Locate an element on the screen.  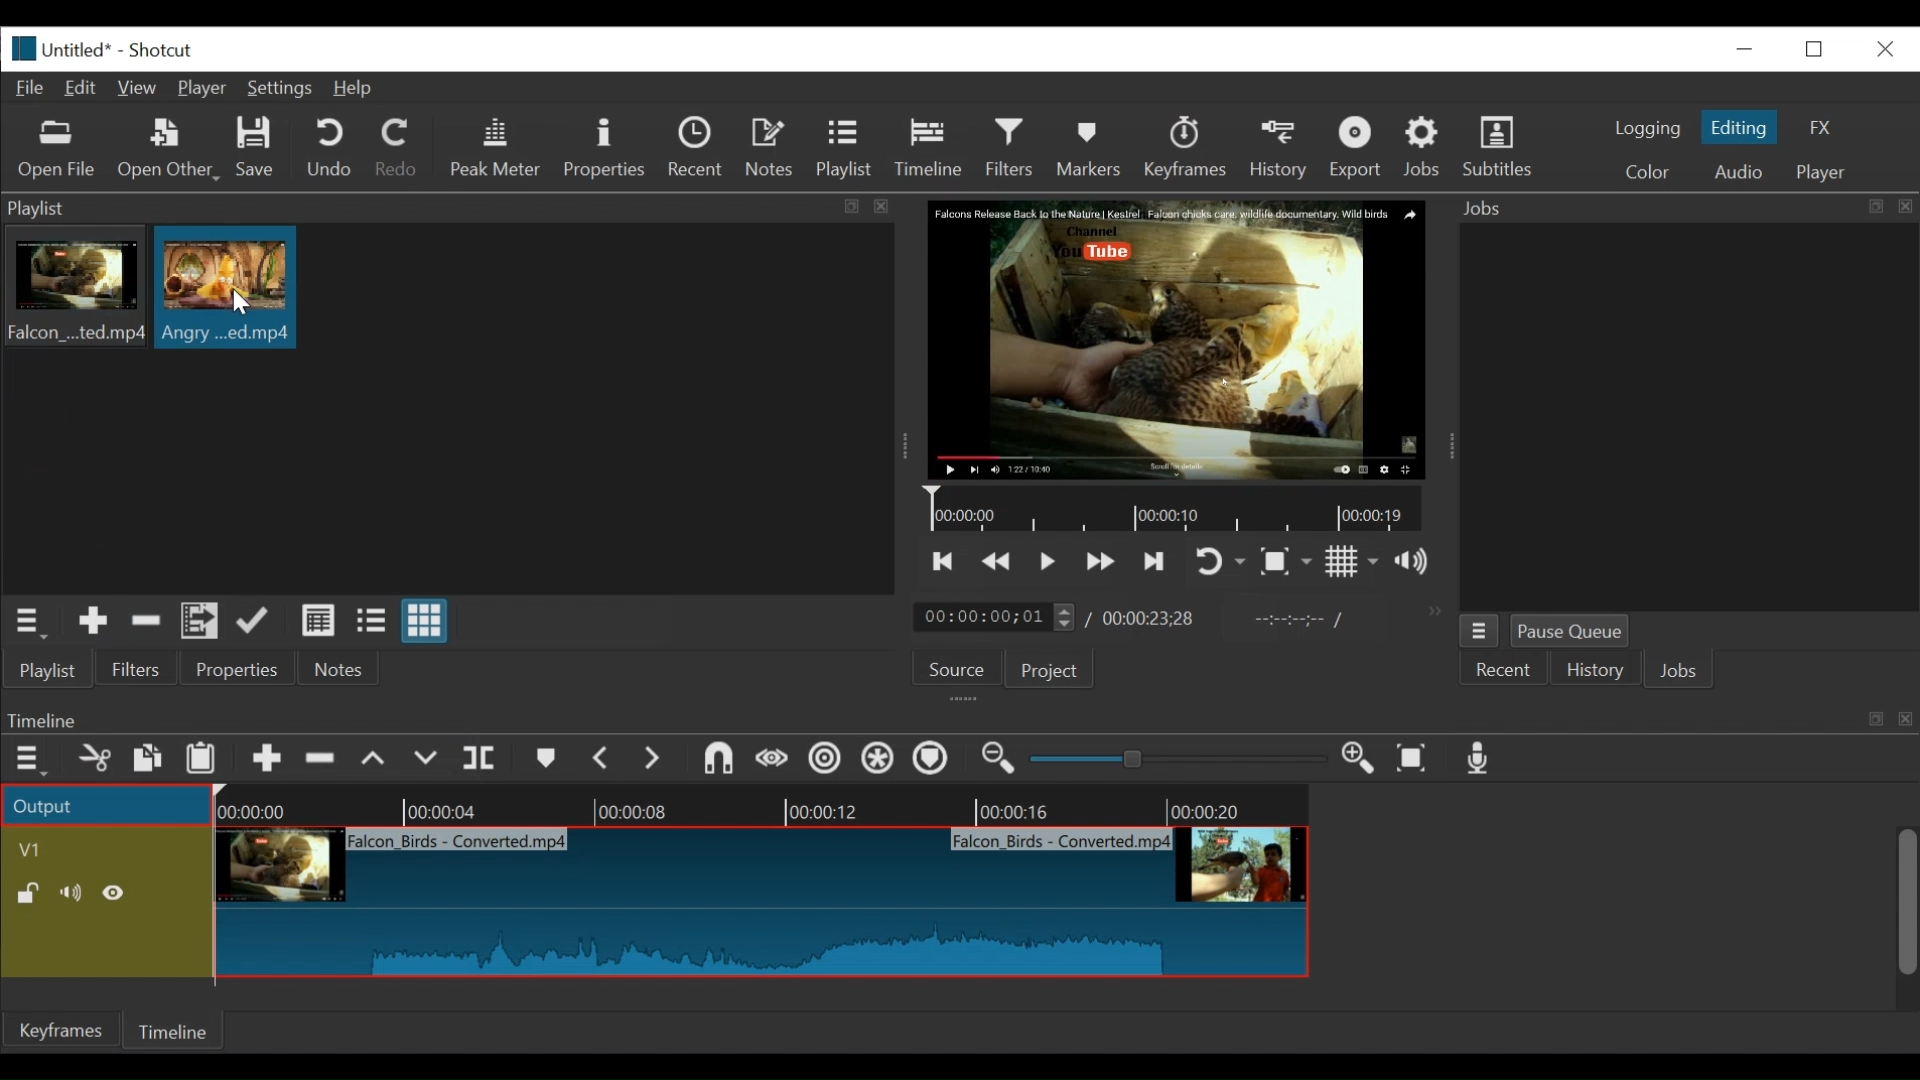
clip is located at coordinates (73, 290).